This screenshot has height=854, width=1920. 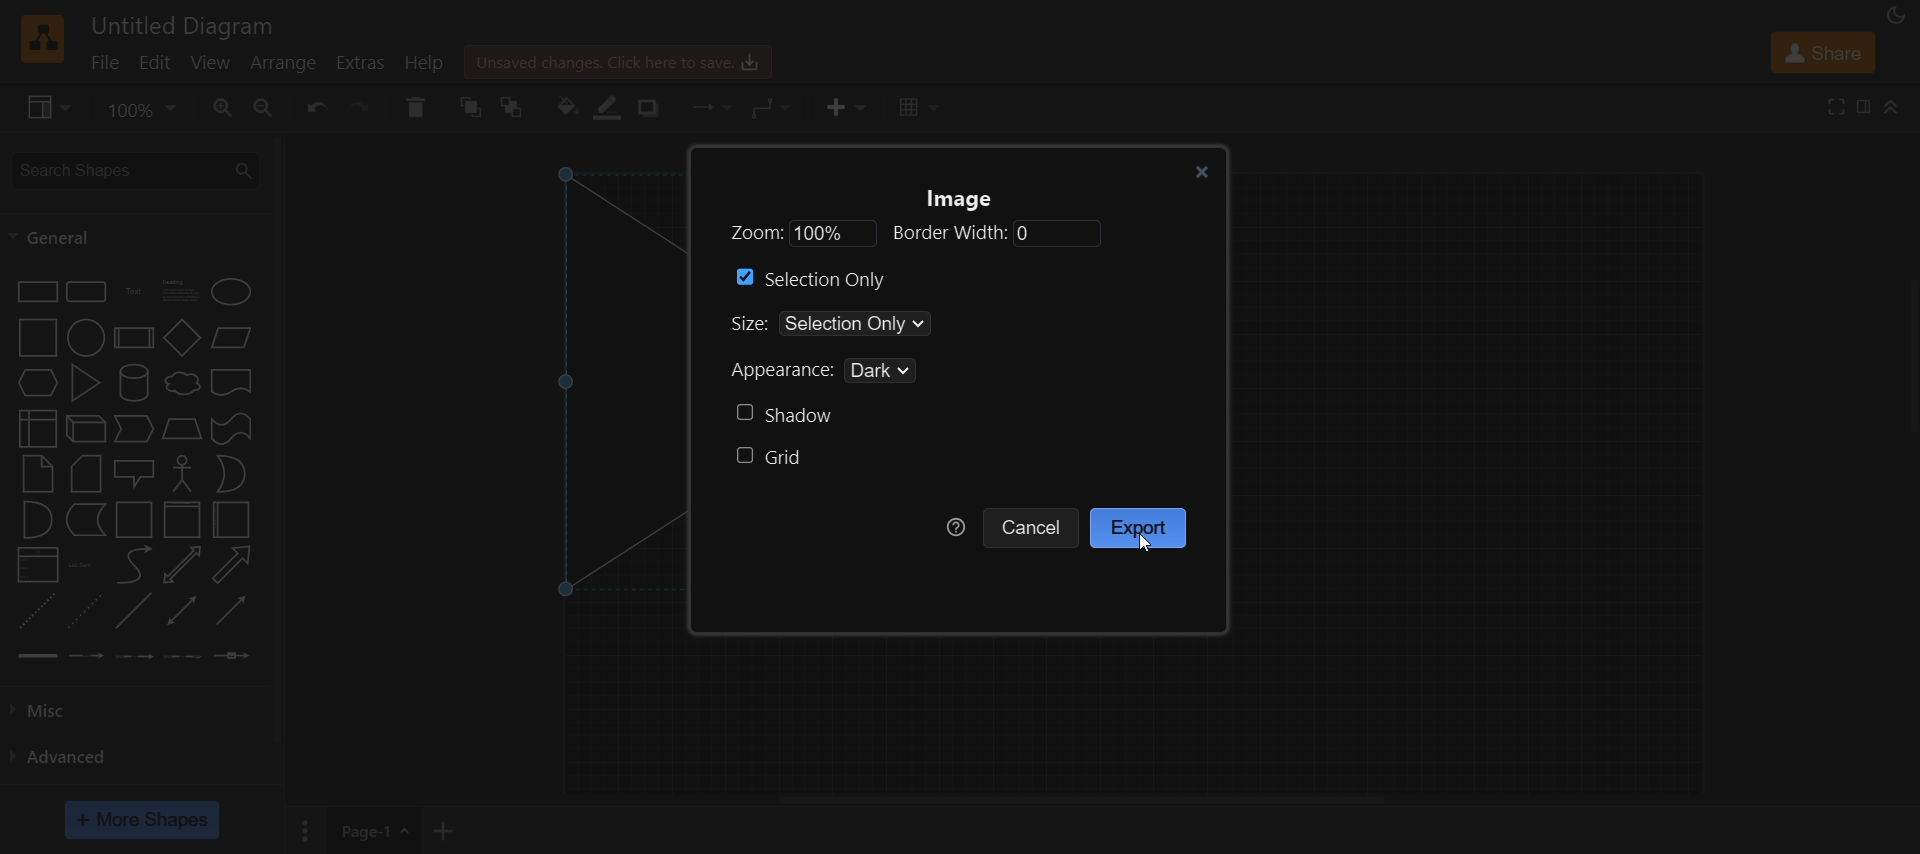 What do you see at coordinates (1033, 527) in the screenshot?
I see `cancle` at bounding box center [1033, 527].